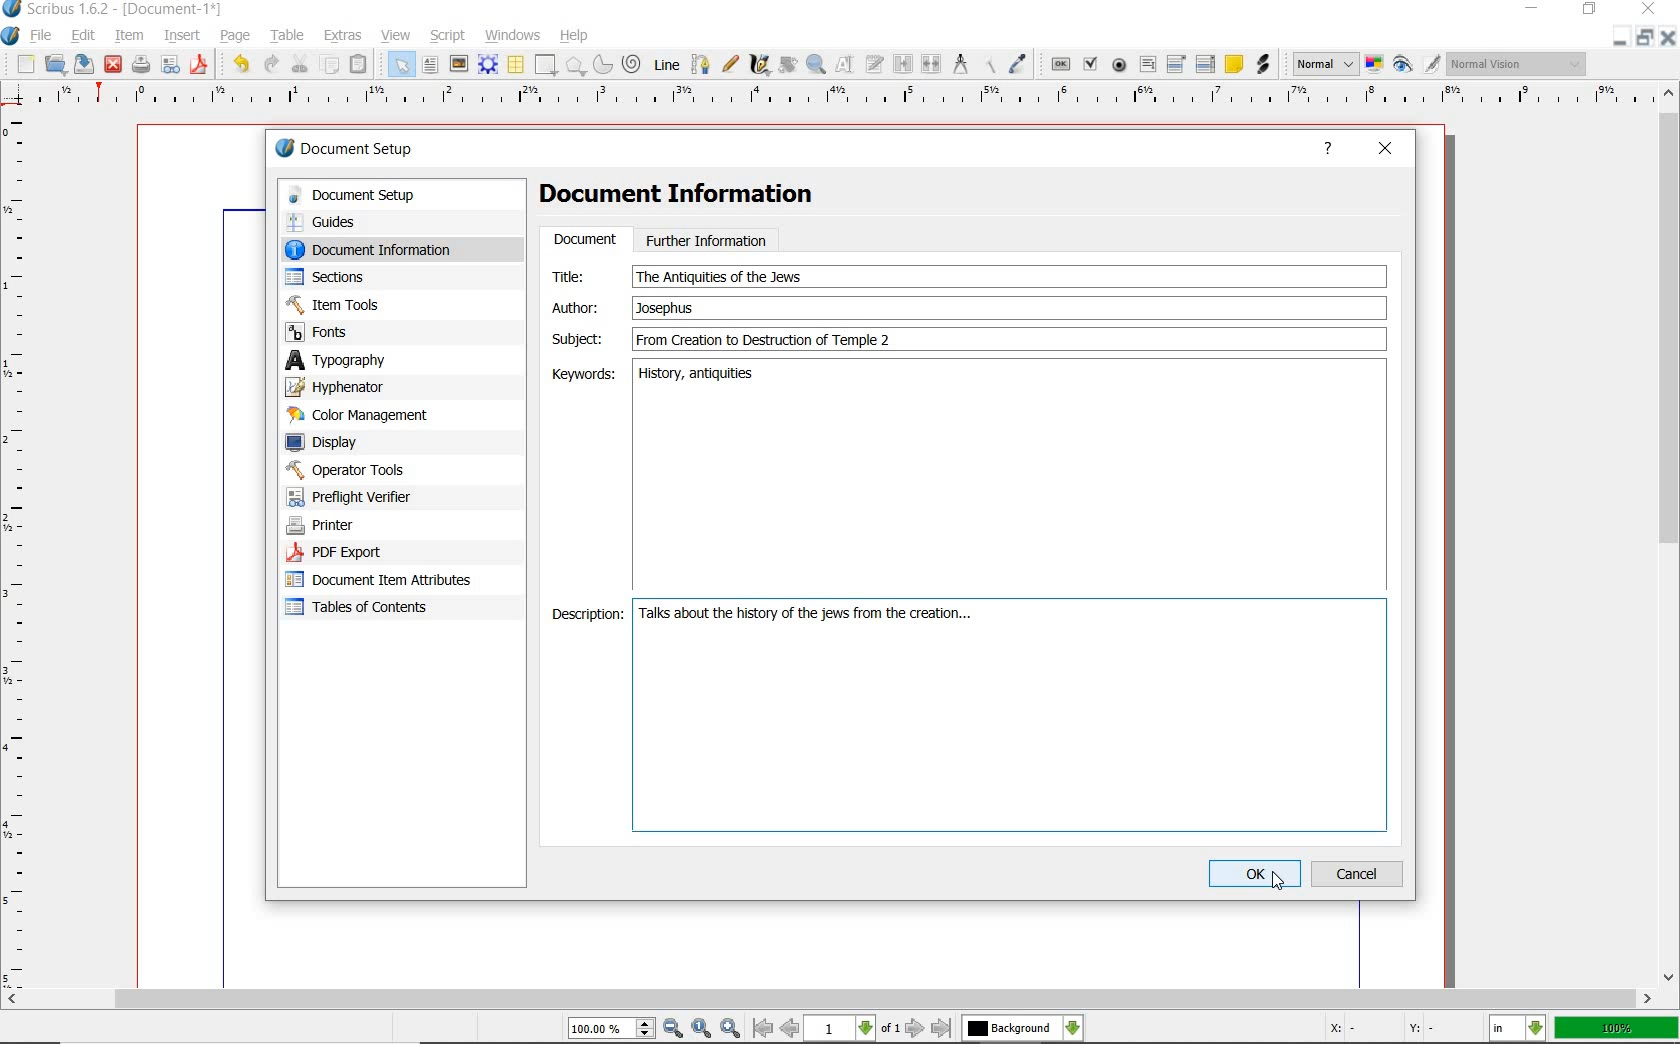  Describe the element at coordinates (1204, 64) in the screenshot. I see `pdf list box` at that location.